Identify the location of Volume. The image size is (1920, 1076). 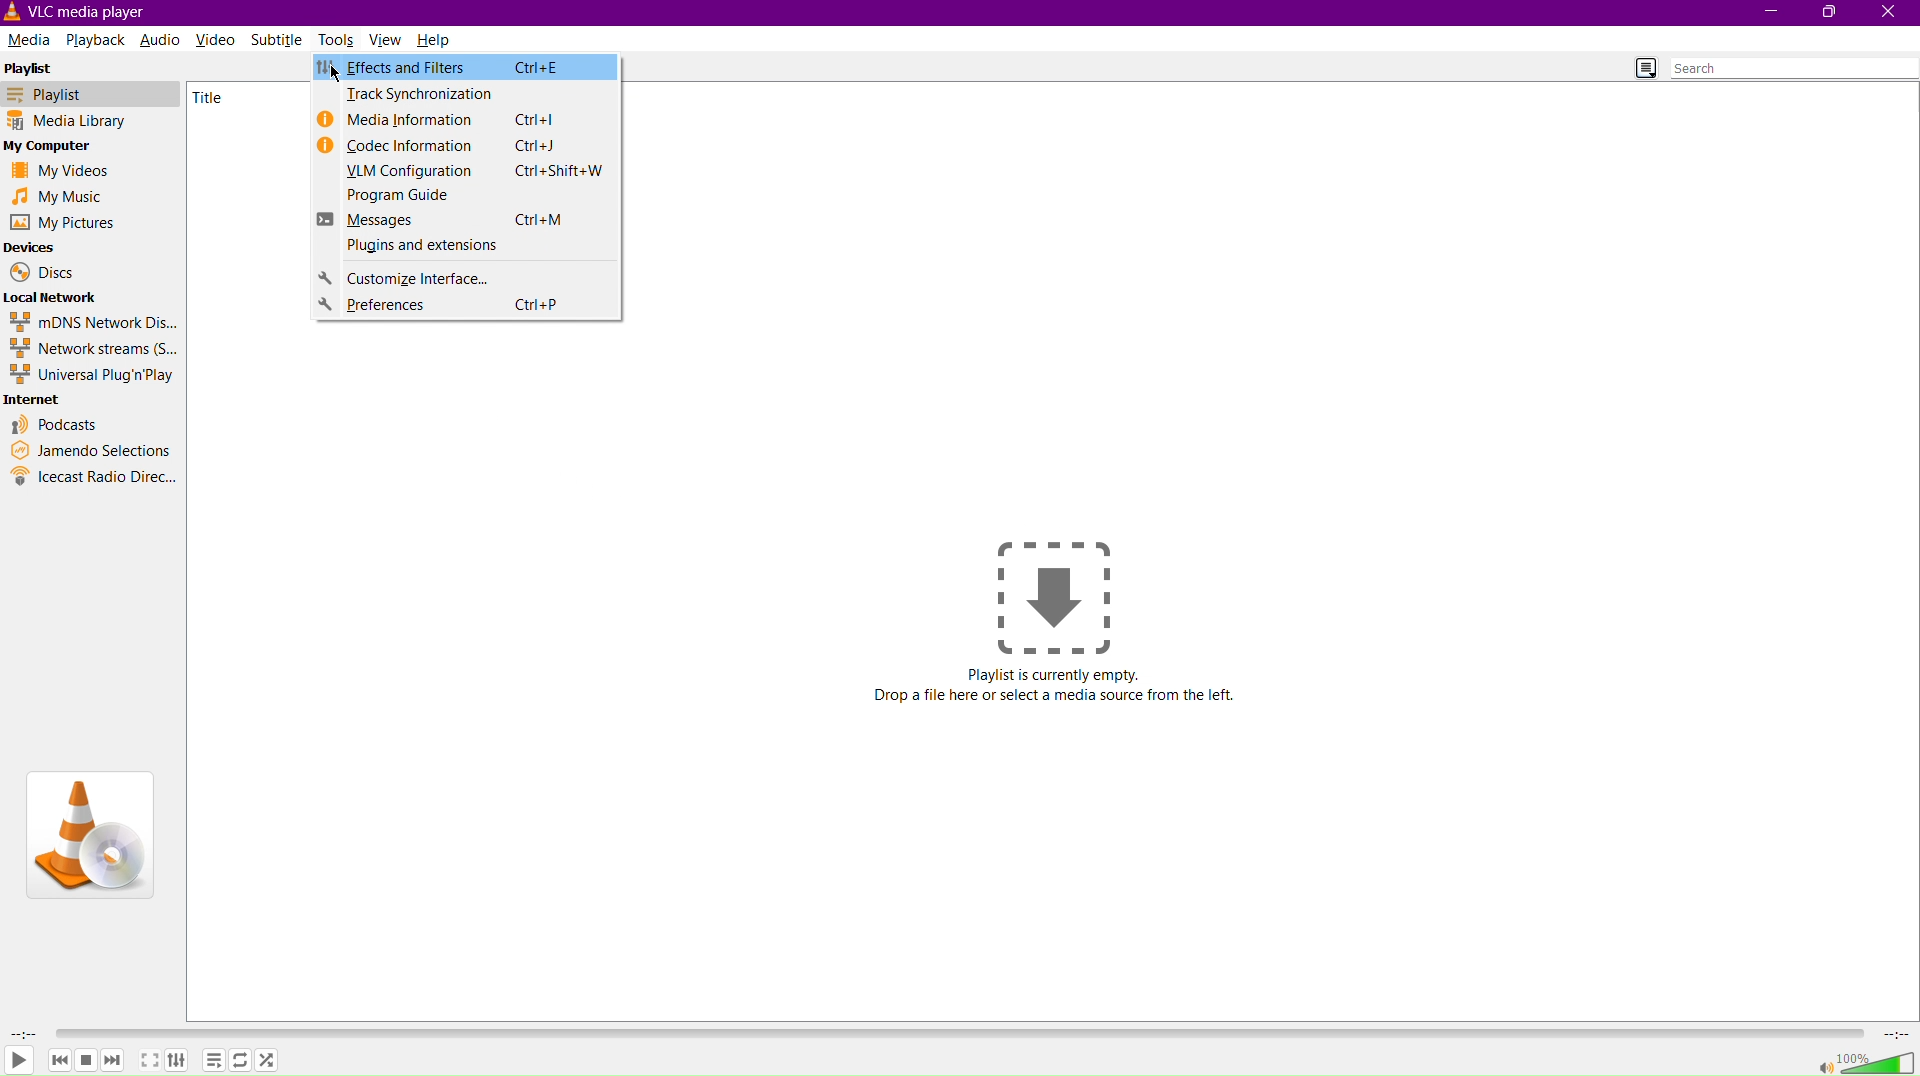
(1854, 1062).